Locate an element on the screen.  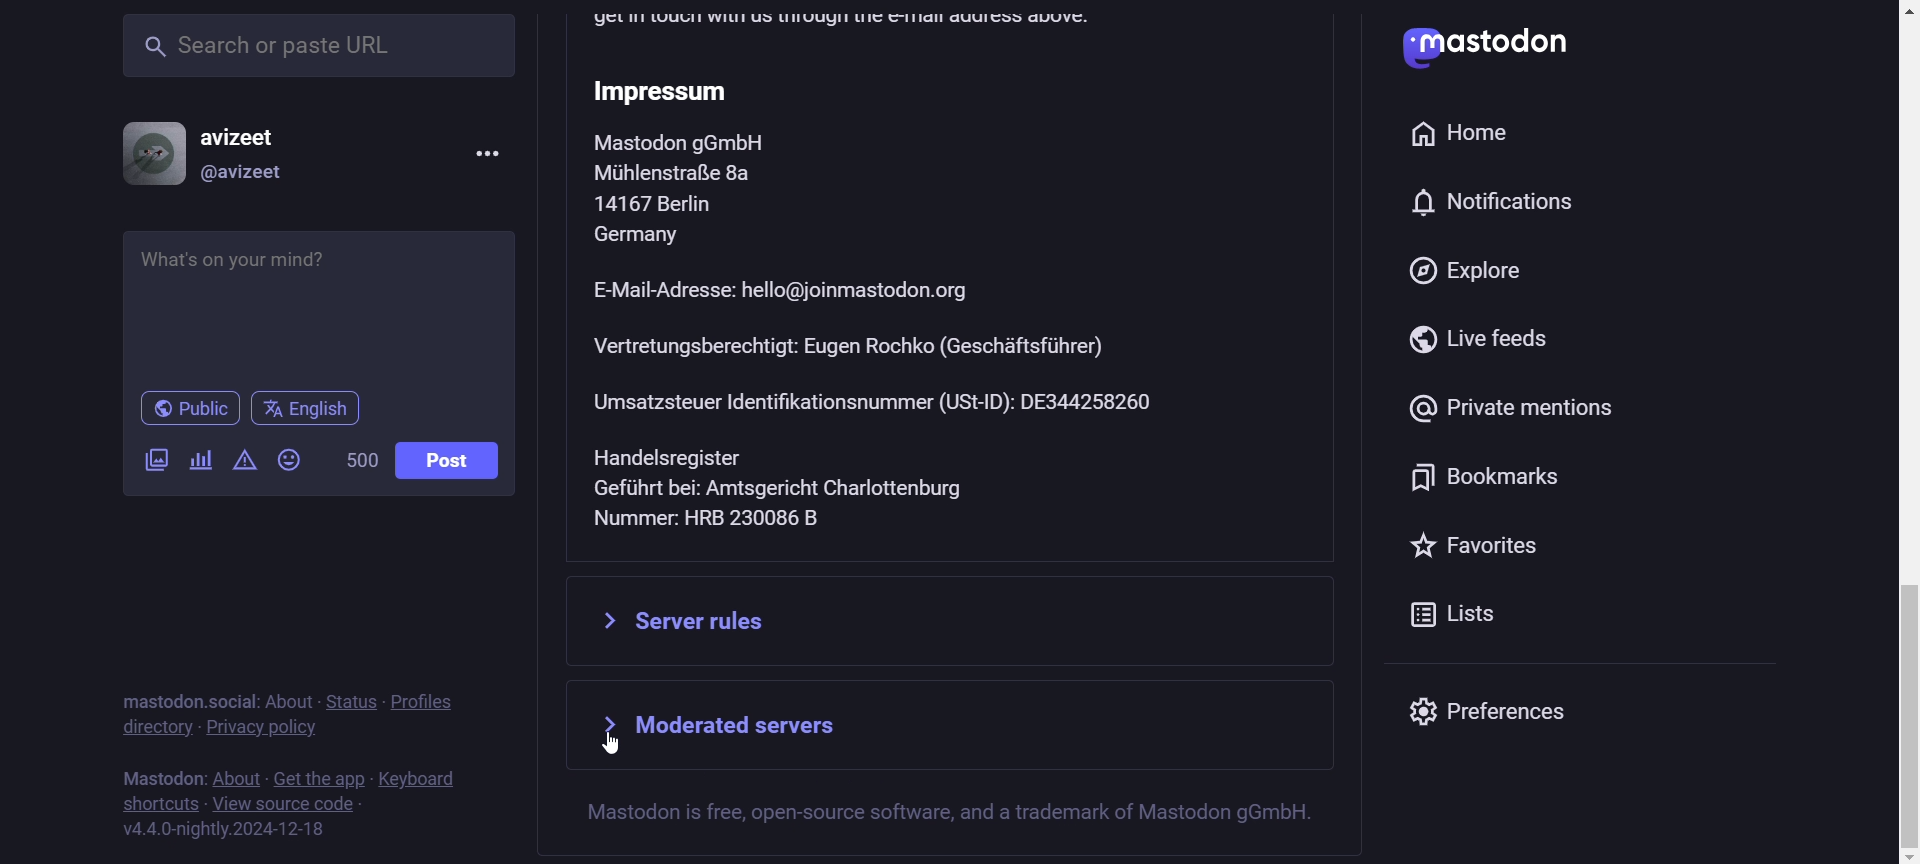
text is located at coordinates (183, 690).